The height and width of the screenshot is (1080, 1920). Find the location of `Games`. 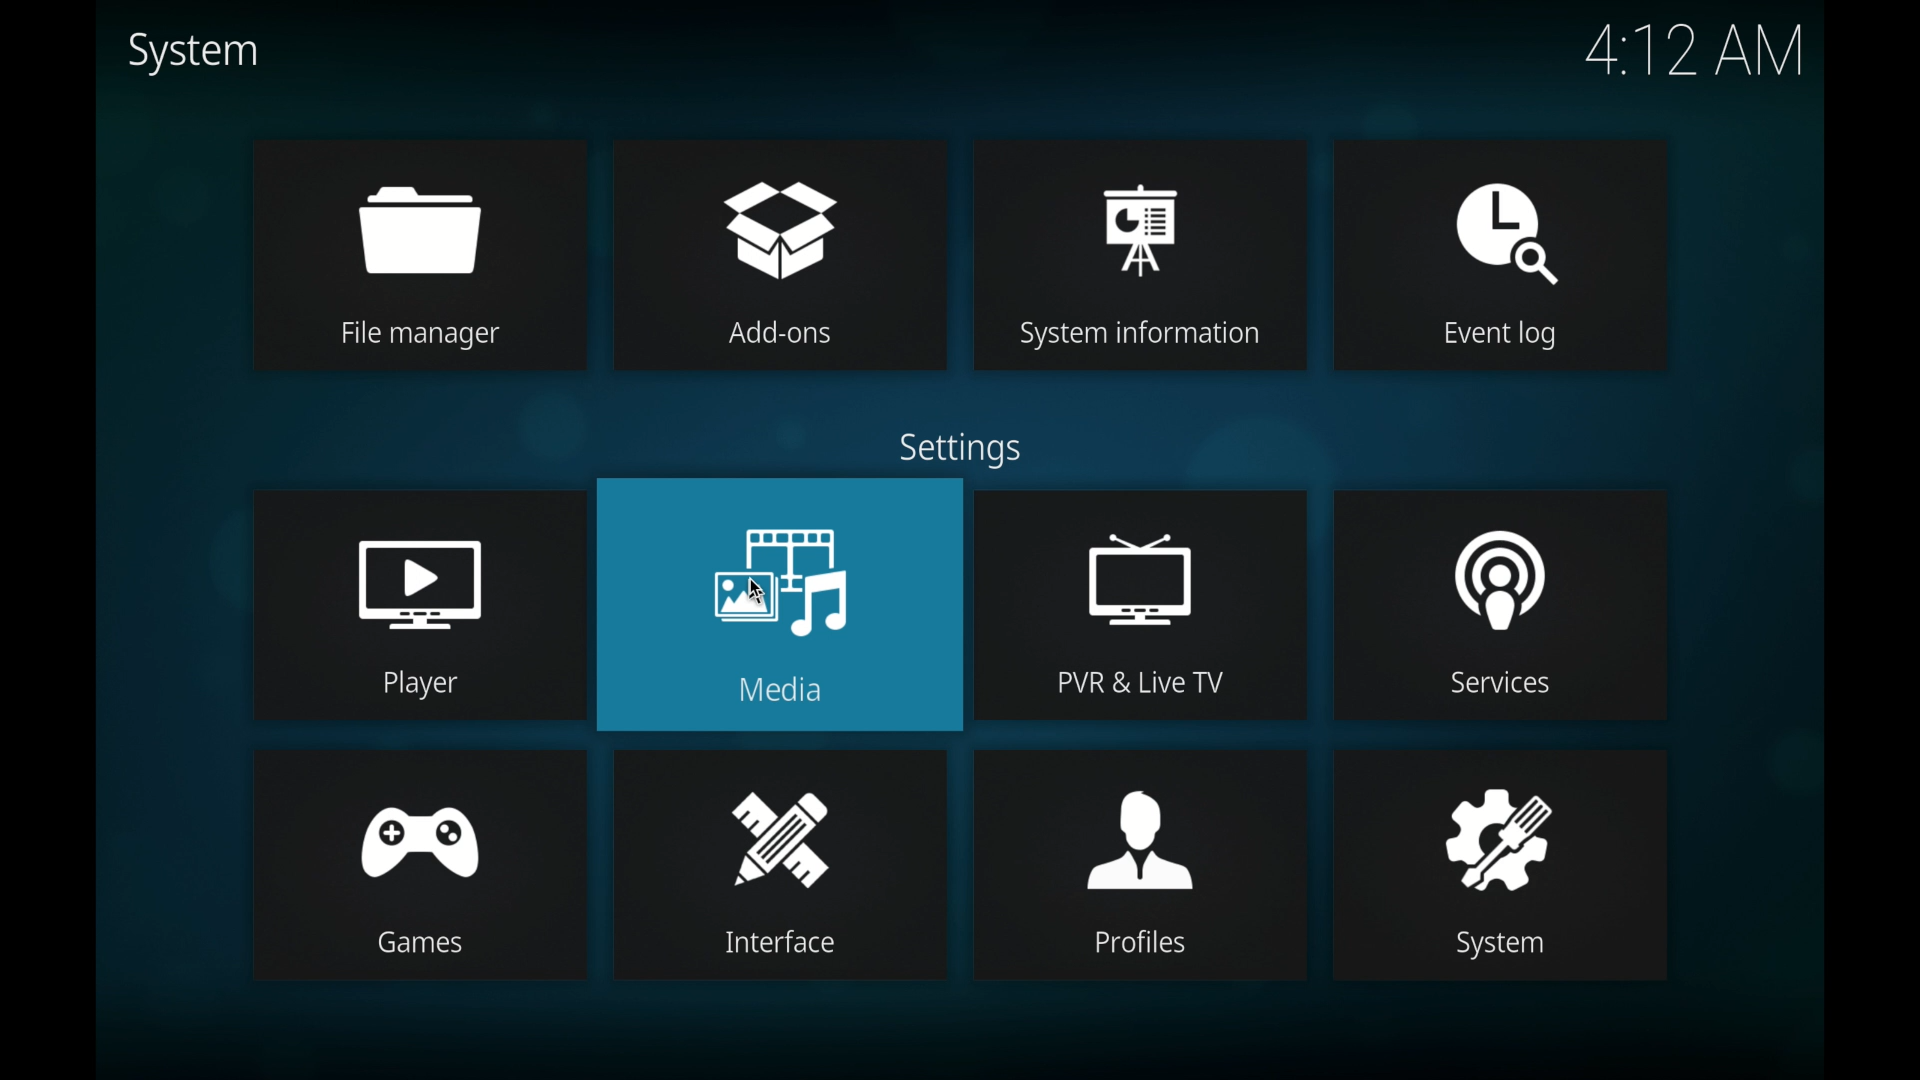

Games is located at coordinates (427, 942).